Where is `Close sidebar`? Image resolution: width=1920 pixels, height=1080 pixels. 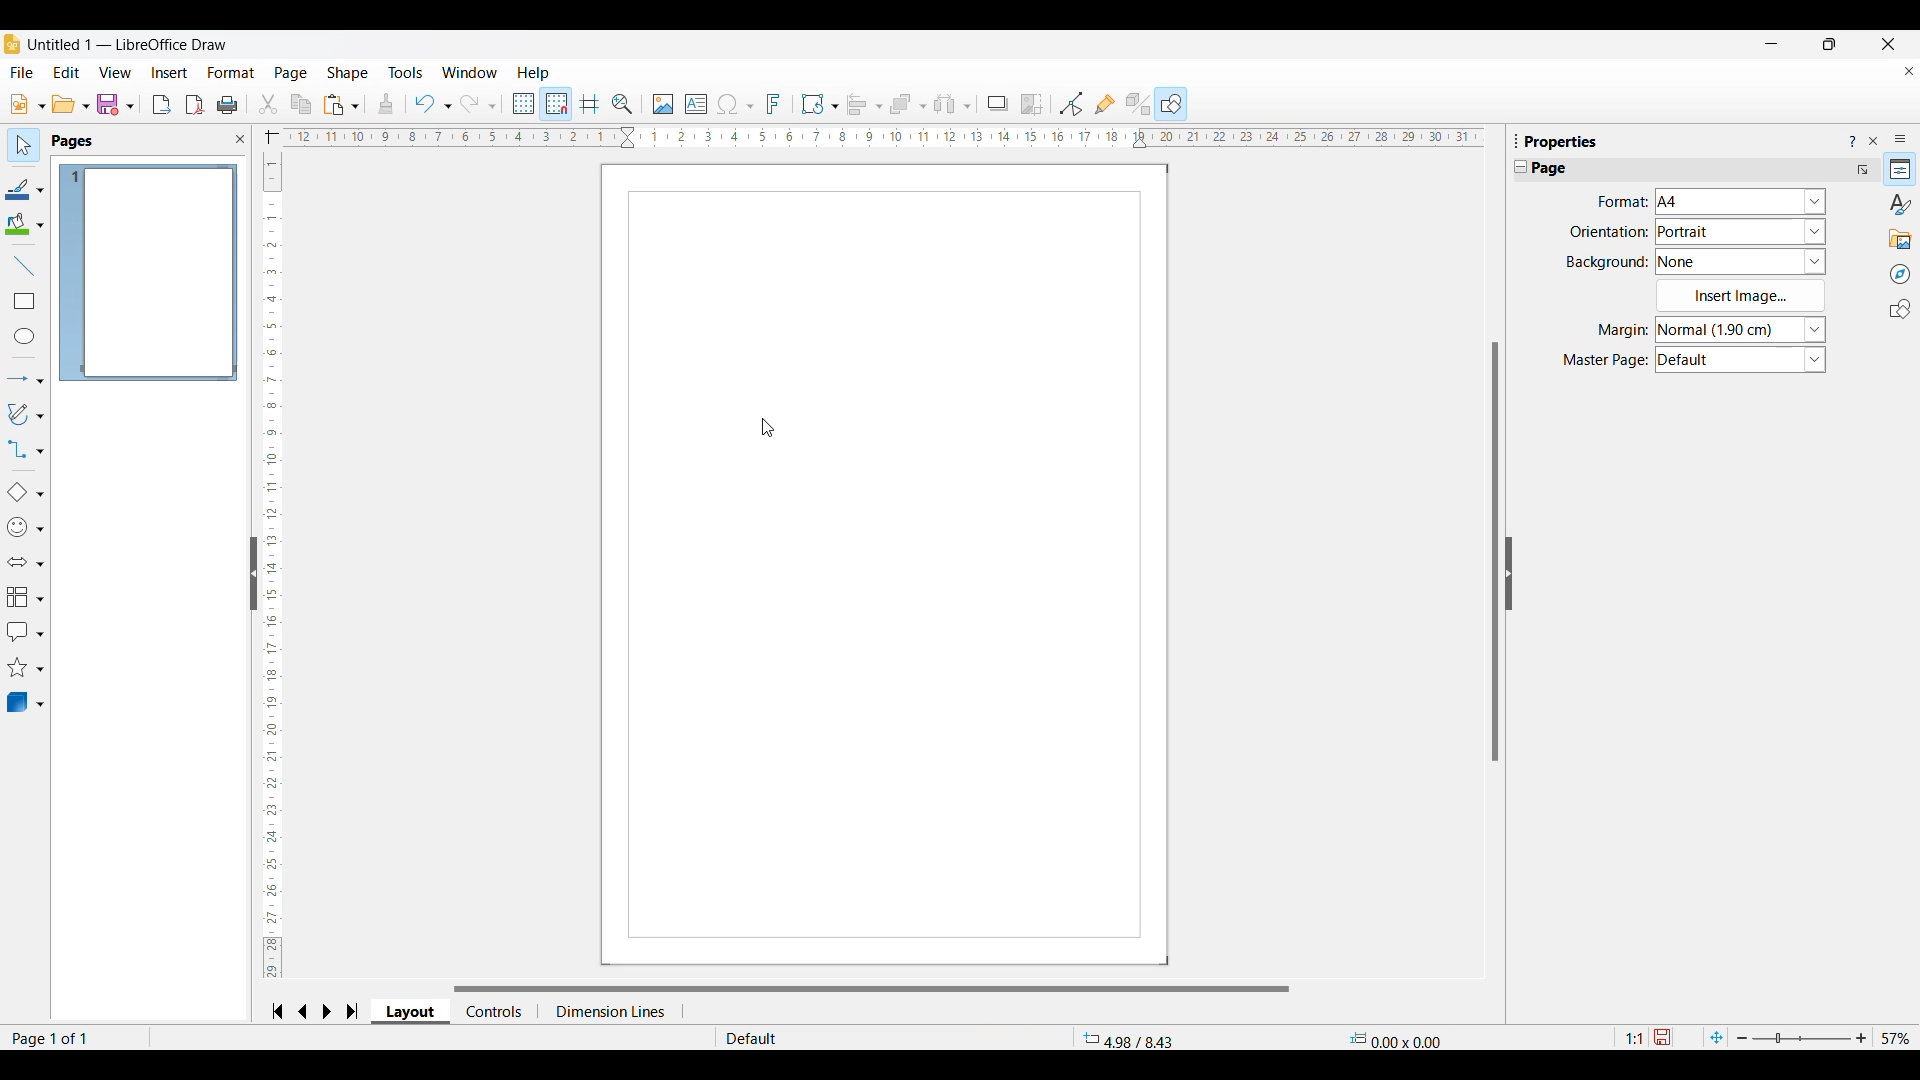 Close sidebar is located at coordinates (1874, 141).